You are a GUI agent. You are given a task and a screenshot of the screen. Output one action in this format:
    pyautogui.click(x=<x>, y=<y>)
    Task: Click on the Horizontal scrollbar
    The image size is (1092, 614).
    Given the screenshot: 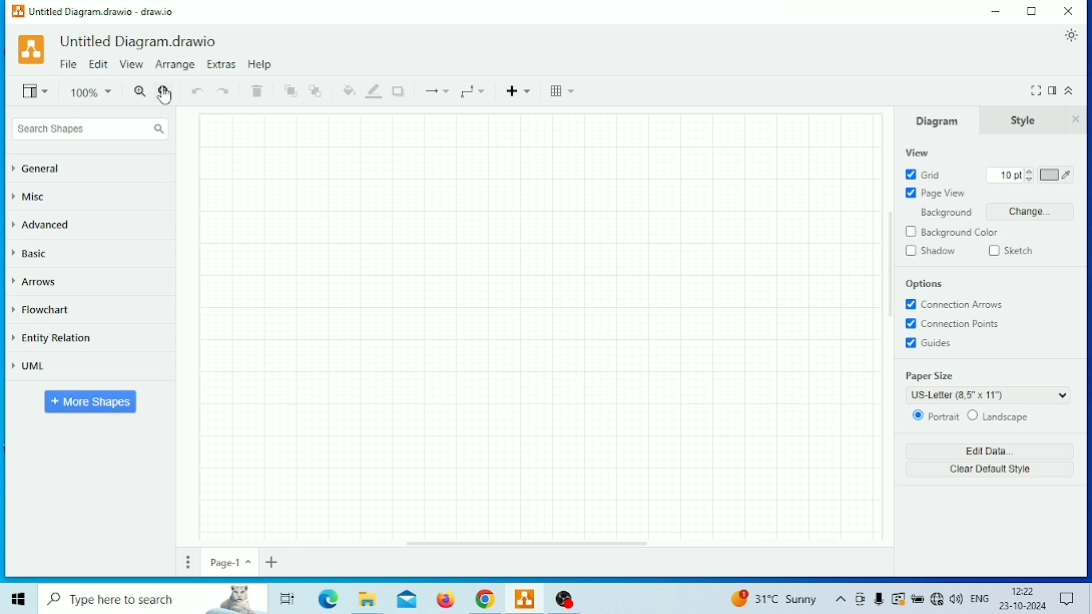 What is the action you would take?
    pyautogui.click(x=528, y=542)
    